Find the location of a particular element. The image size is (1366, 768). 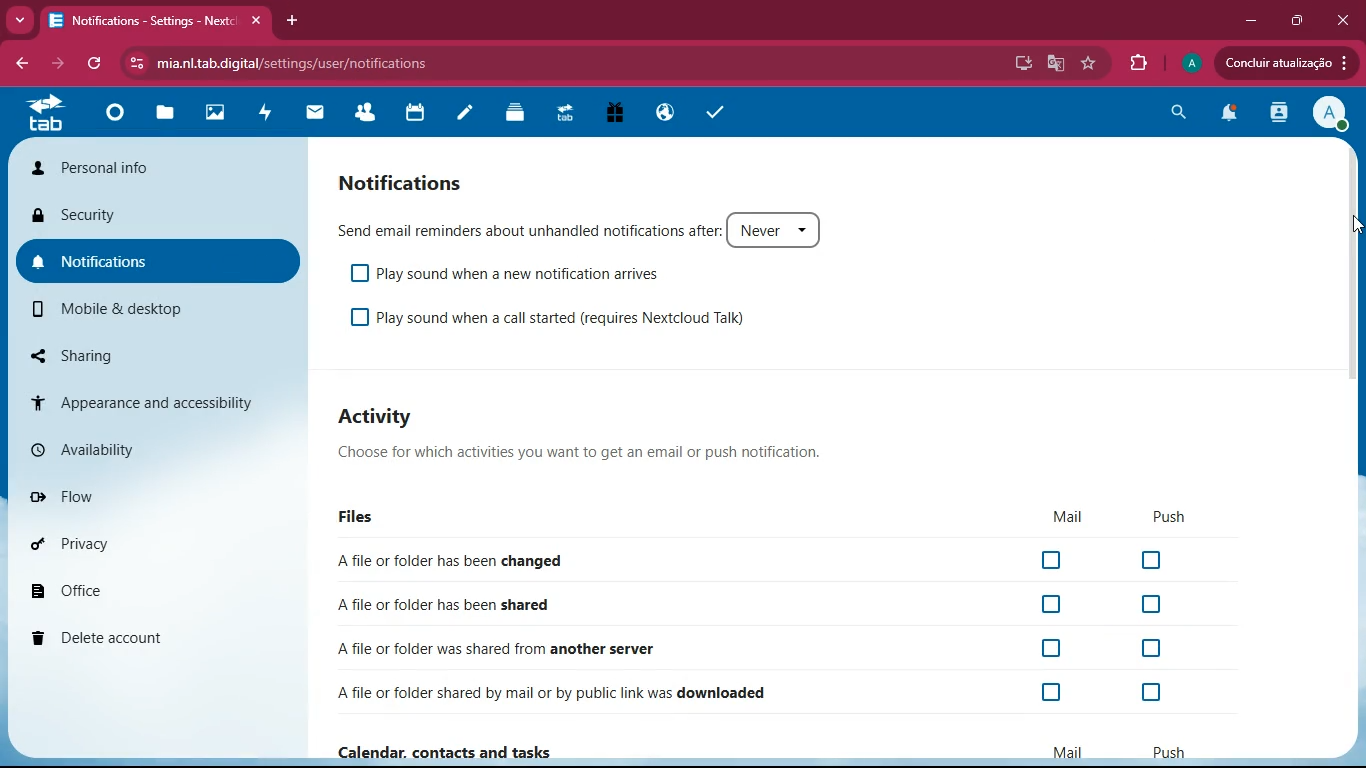

flow is located at coordinates (147, 499).